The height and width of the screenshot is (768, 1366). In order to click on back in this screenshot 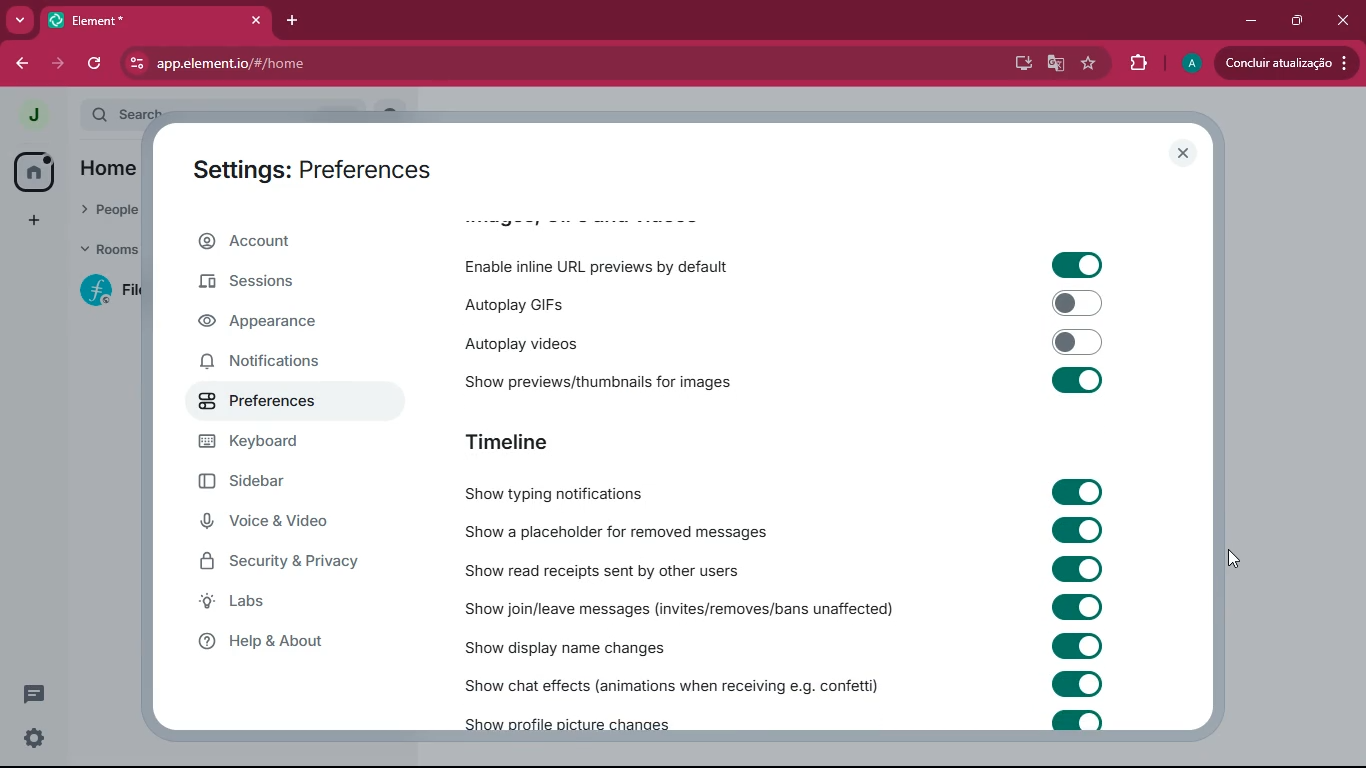, I will do `click(16, 65)`.